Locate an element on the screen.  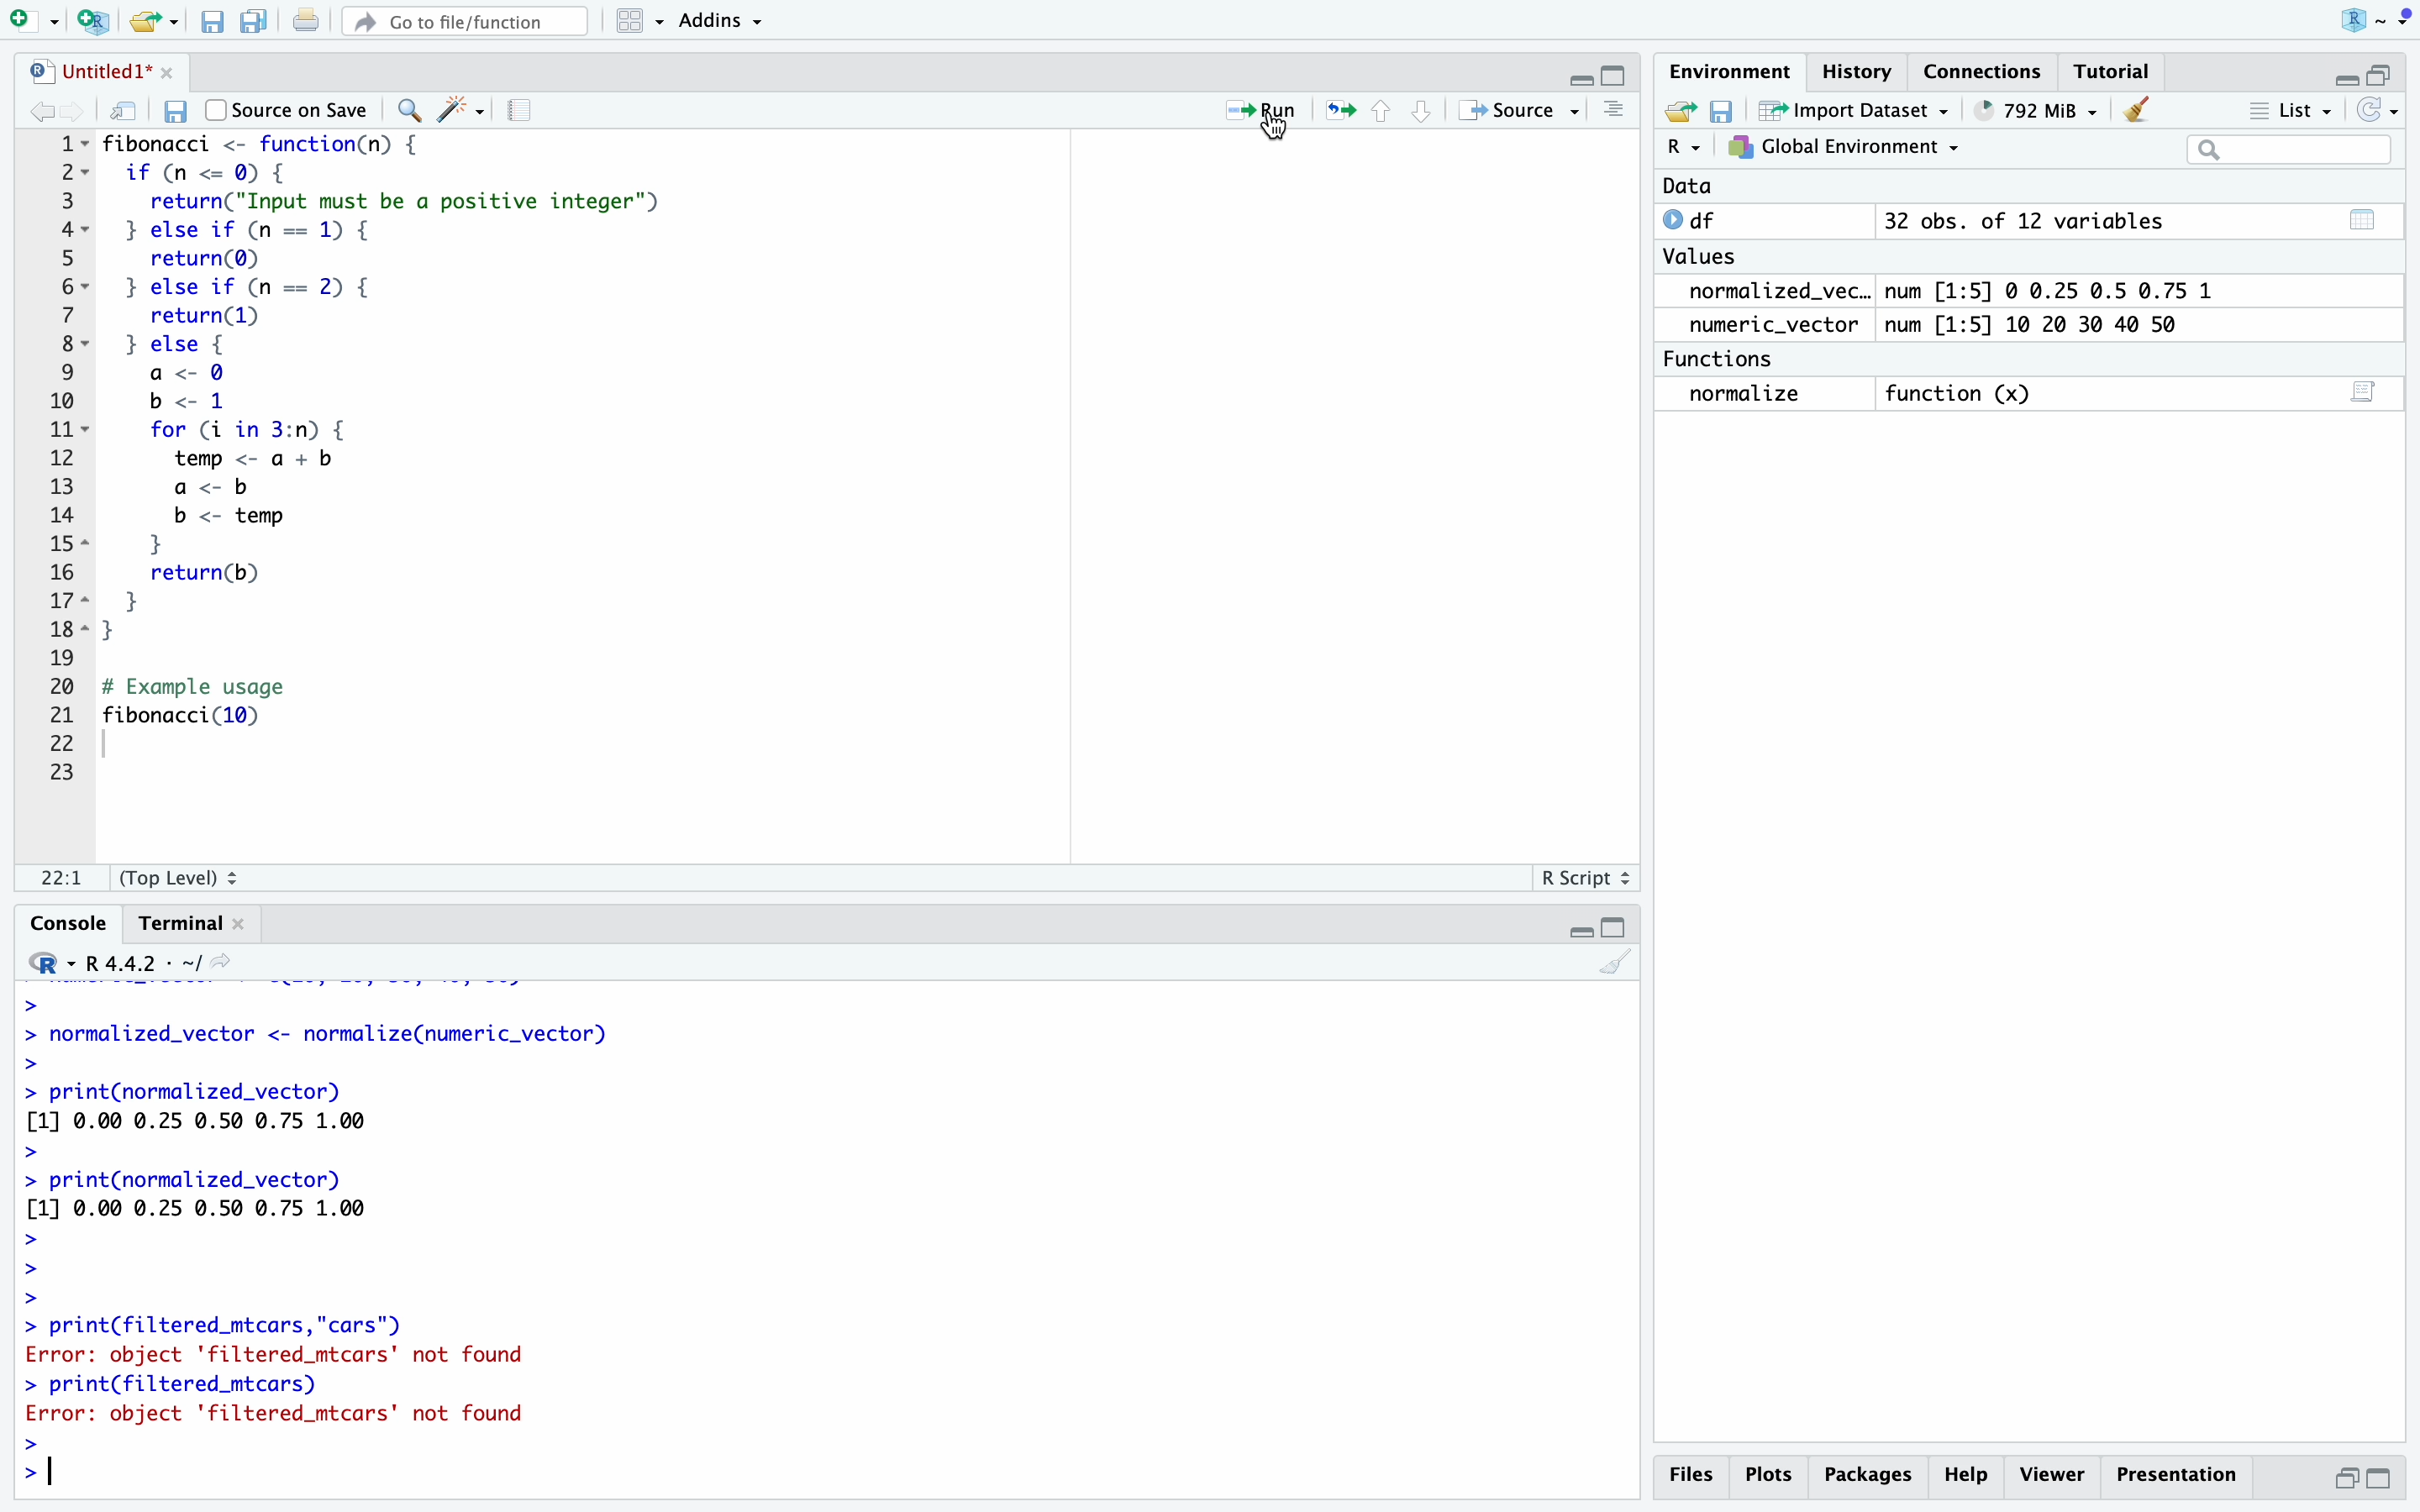
re-run the previous code region is located at coordinates (1338, 108).